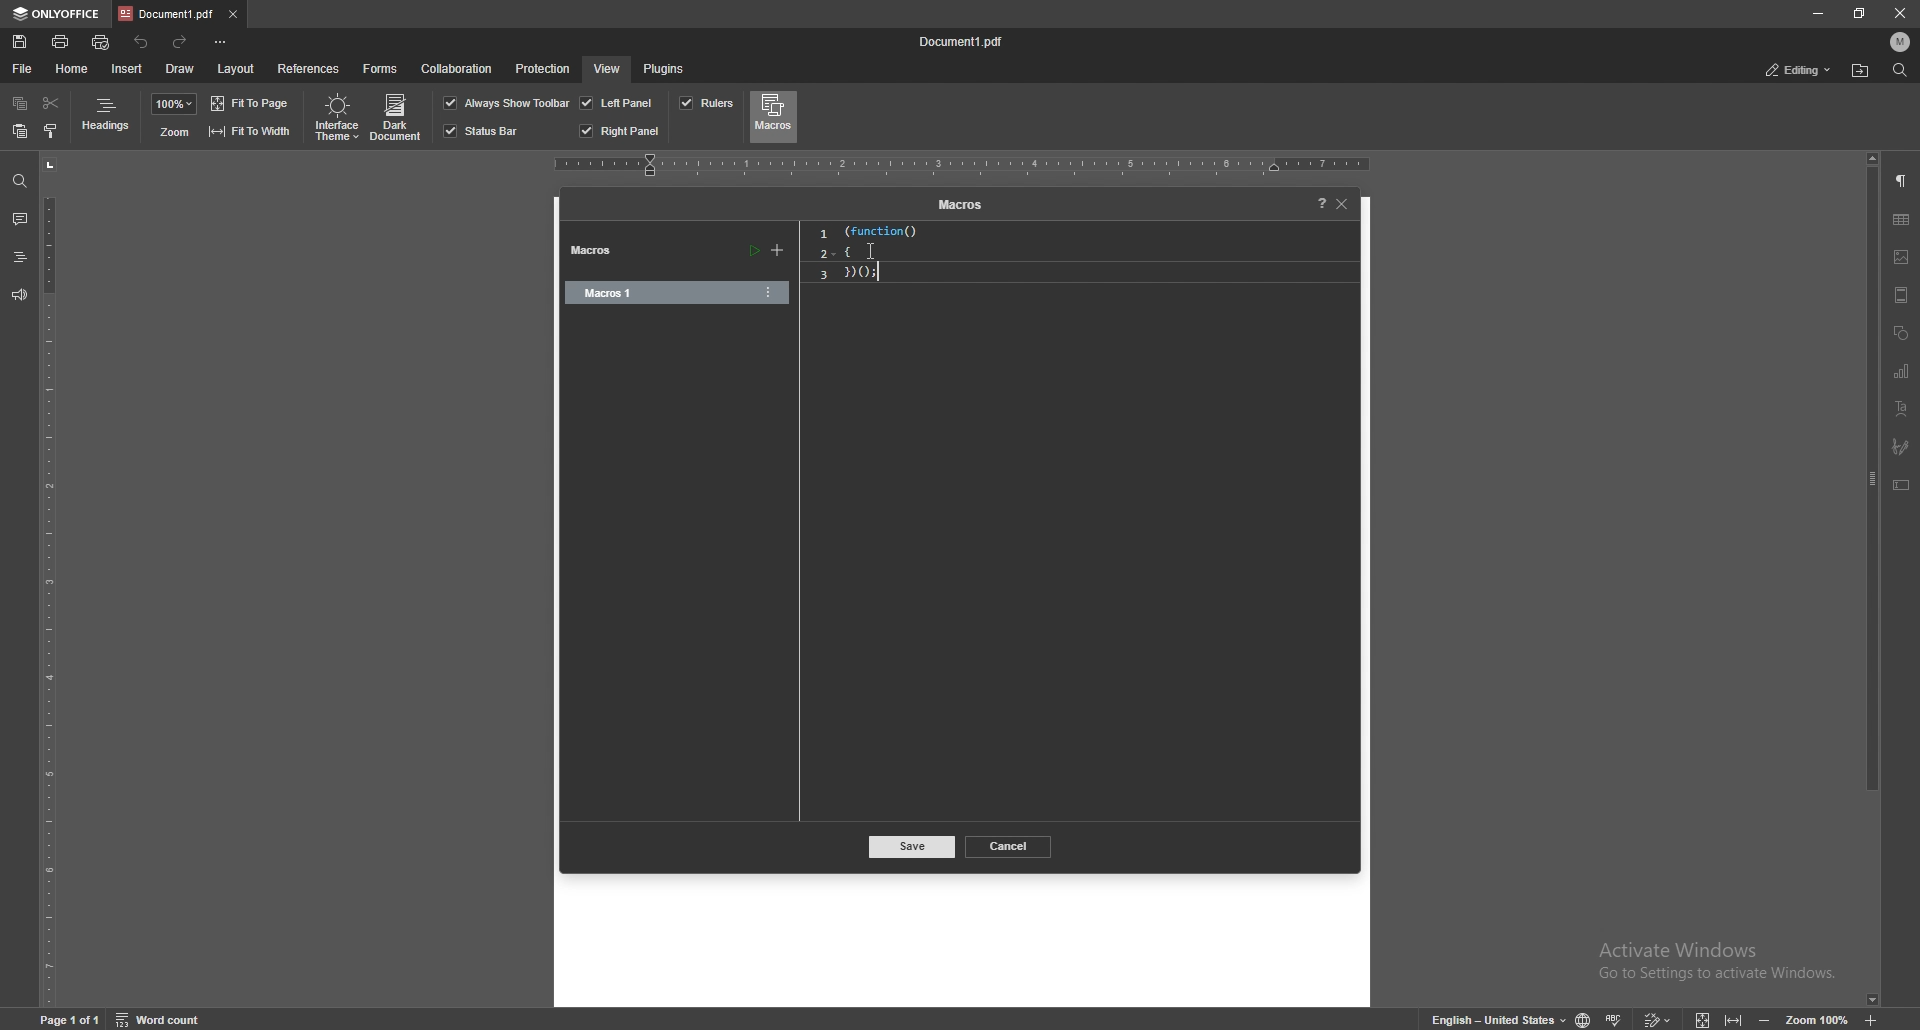 This screenshot has width=1920, height=1030. What do you see at coordinates (107, 118) in the screenshot?
I see `headings` at bounding box center [107, 118].